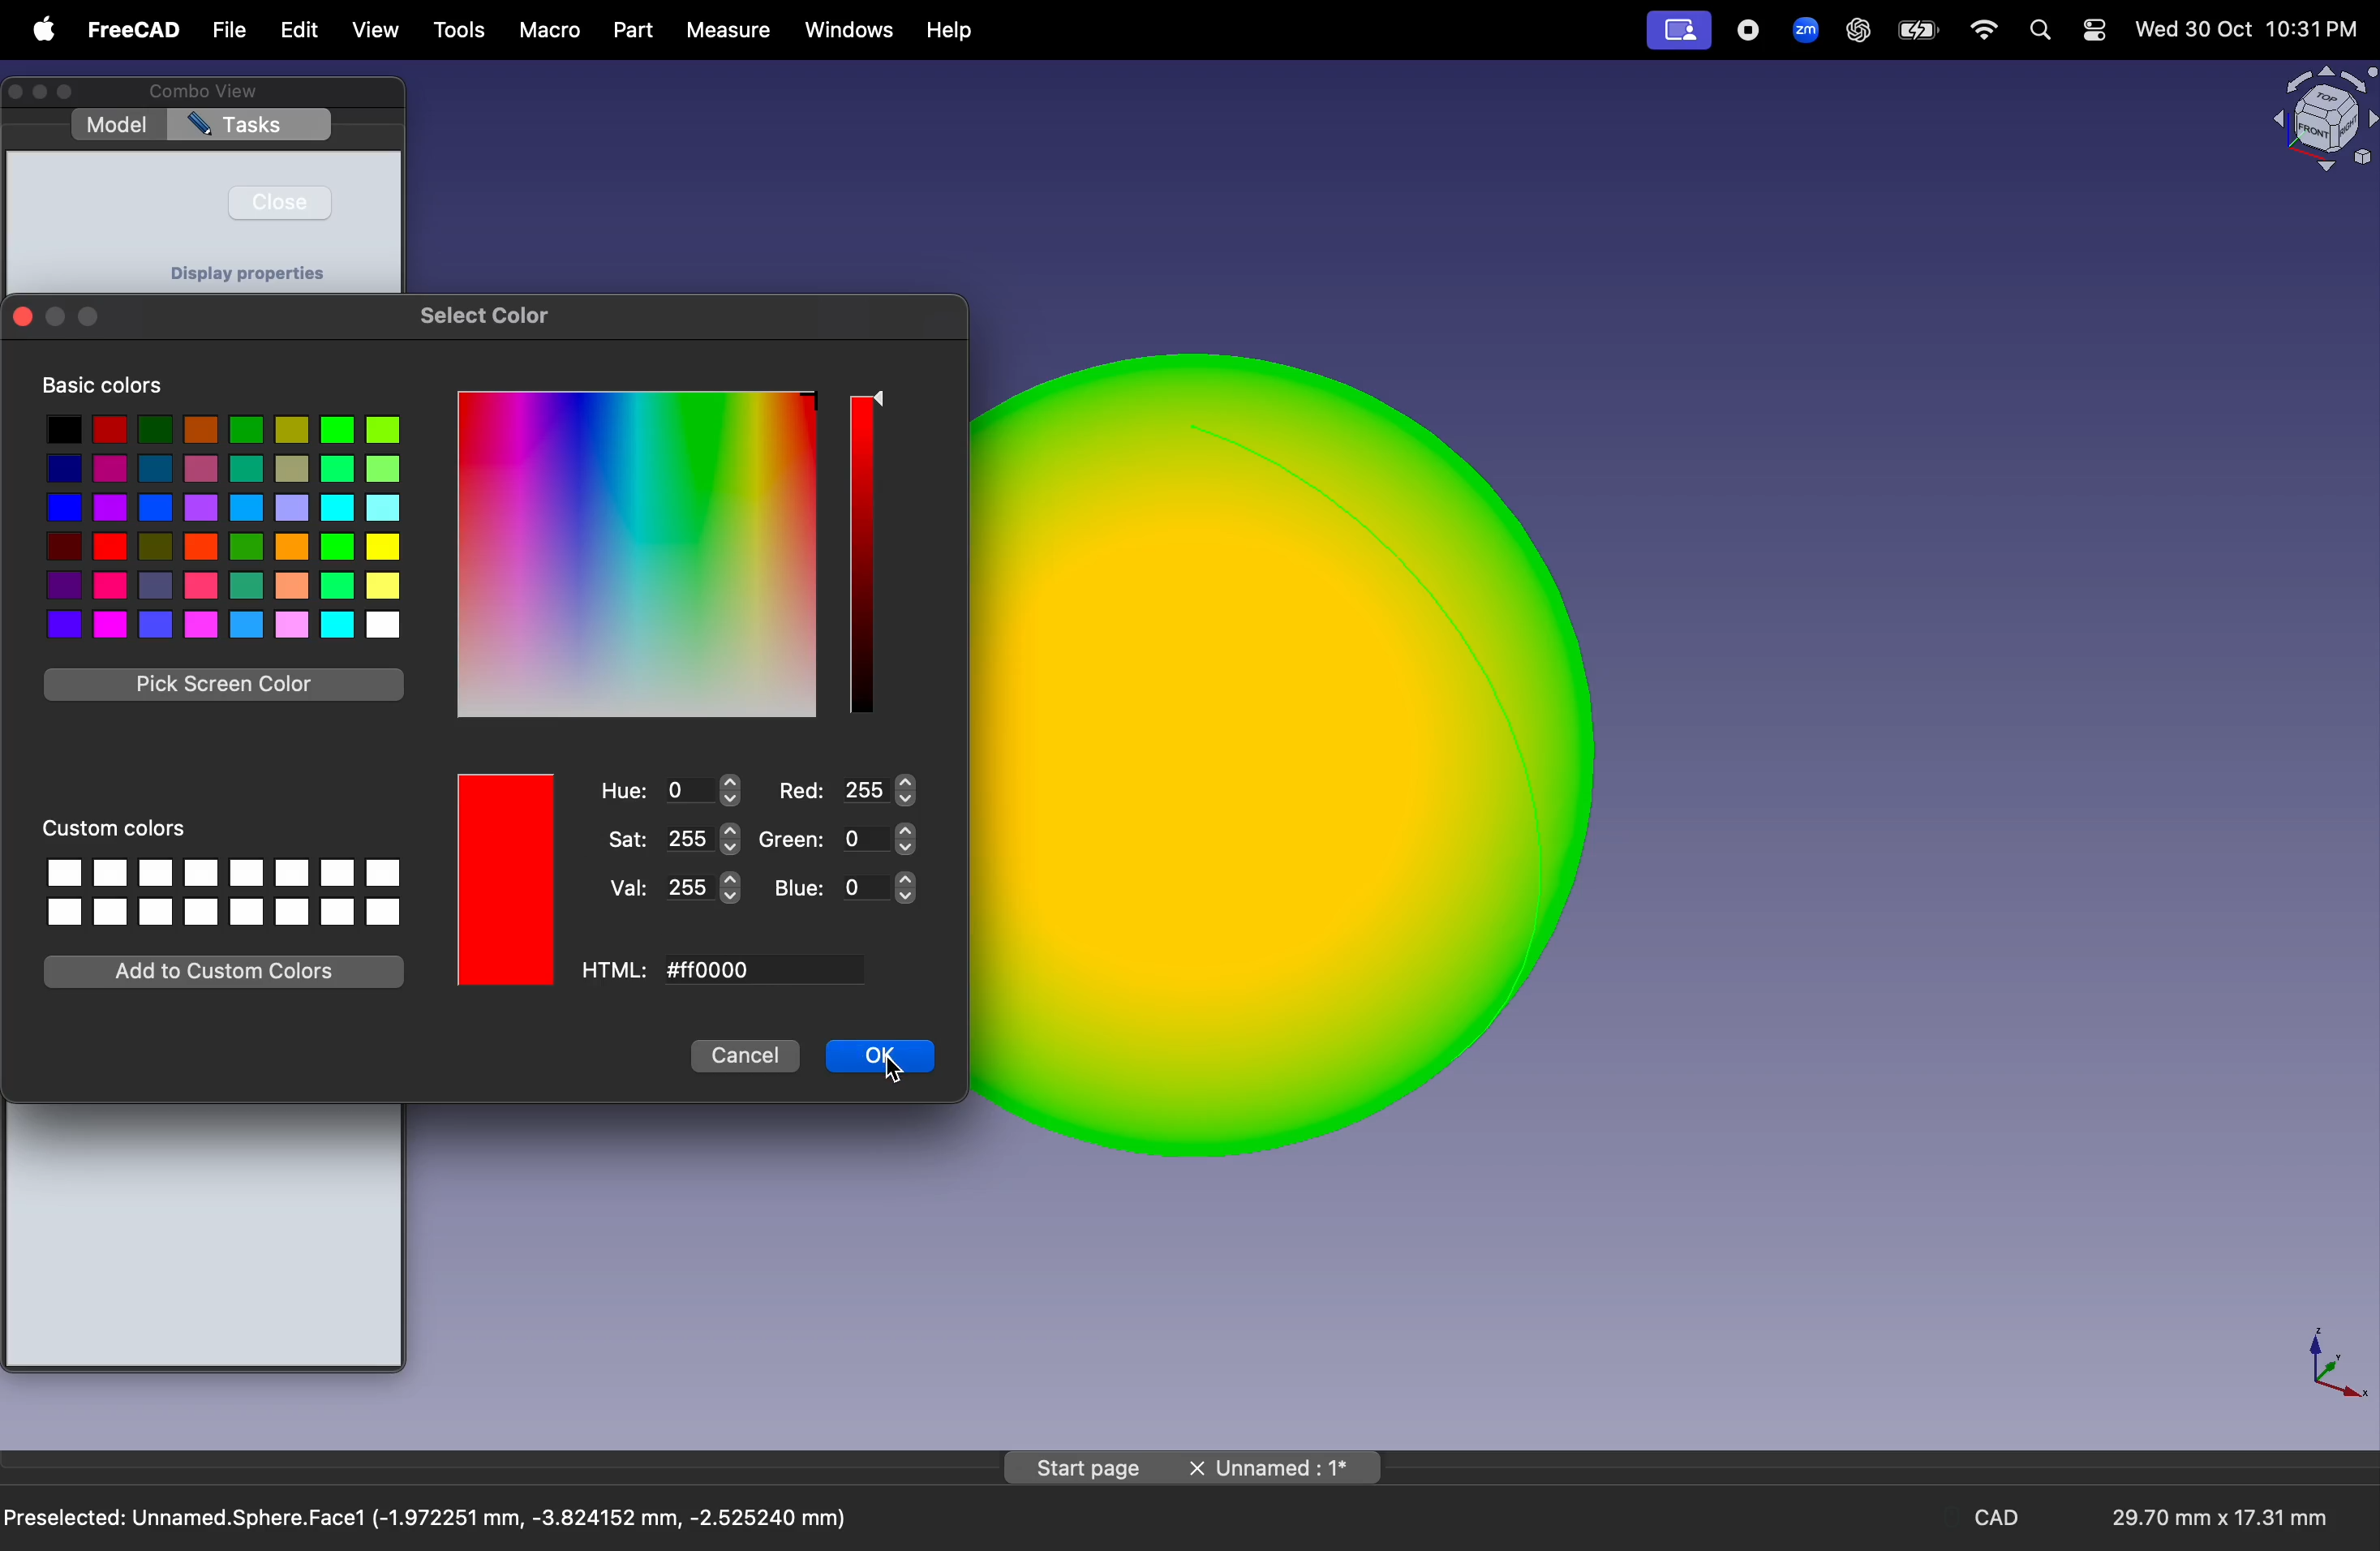 The image size is (2380, 1551). I want to click on custom colors selection, so click(221, 889).